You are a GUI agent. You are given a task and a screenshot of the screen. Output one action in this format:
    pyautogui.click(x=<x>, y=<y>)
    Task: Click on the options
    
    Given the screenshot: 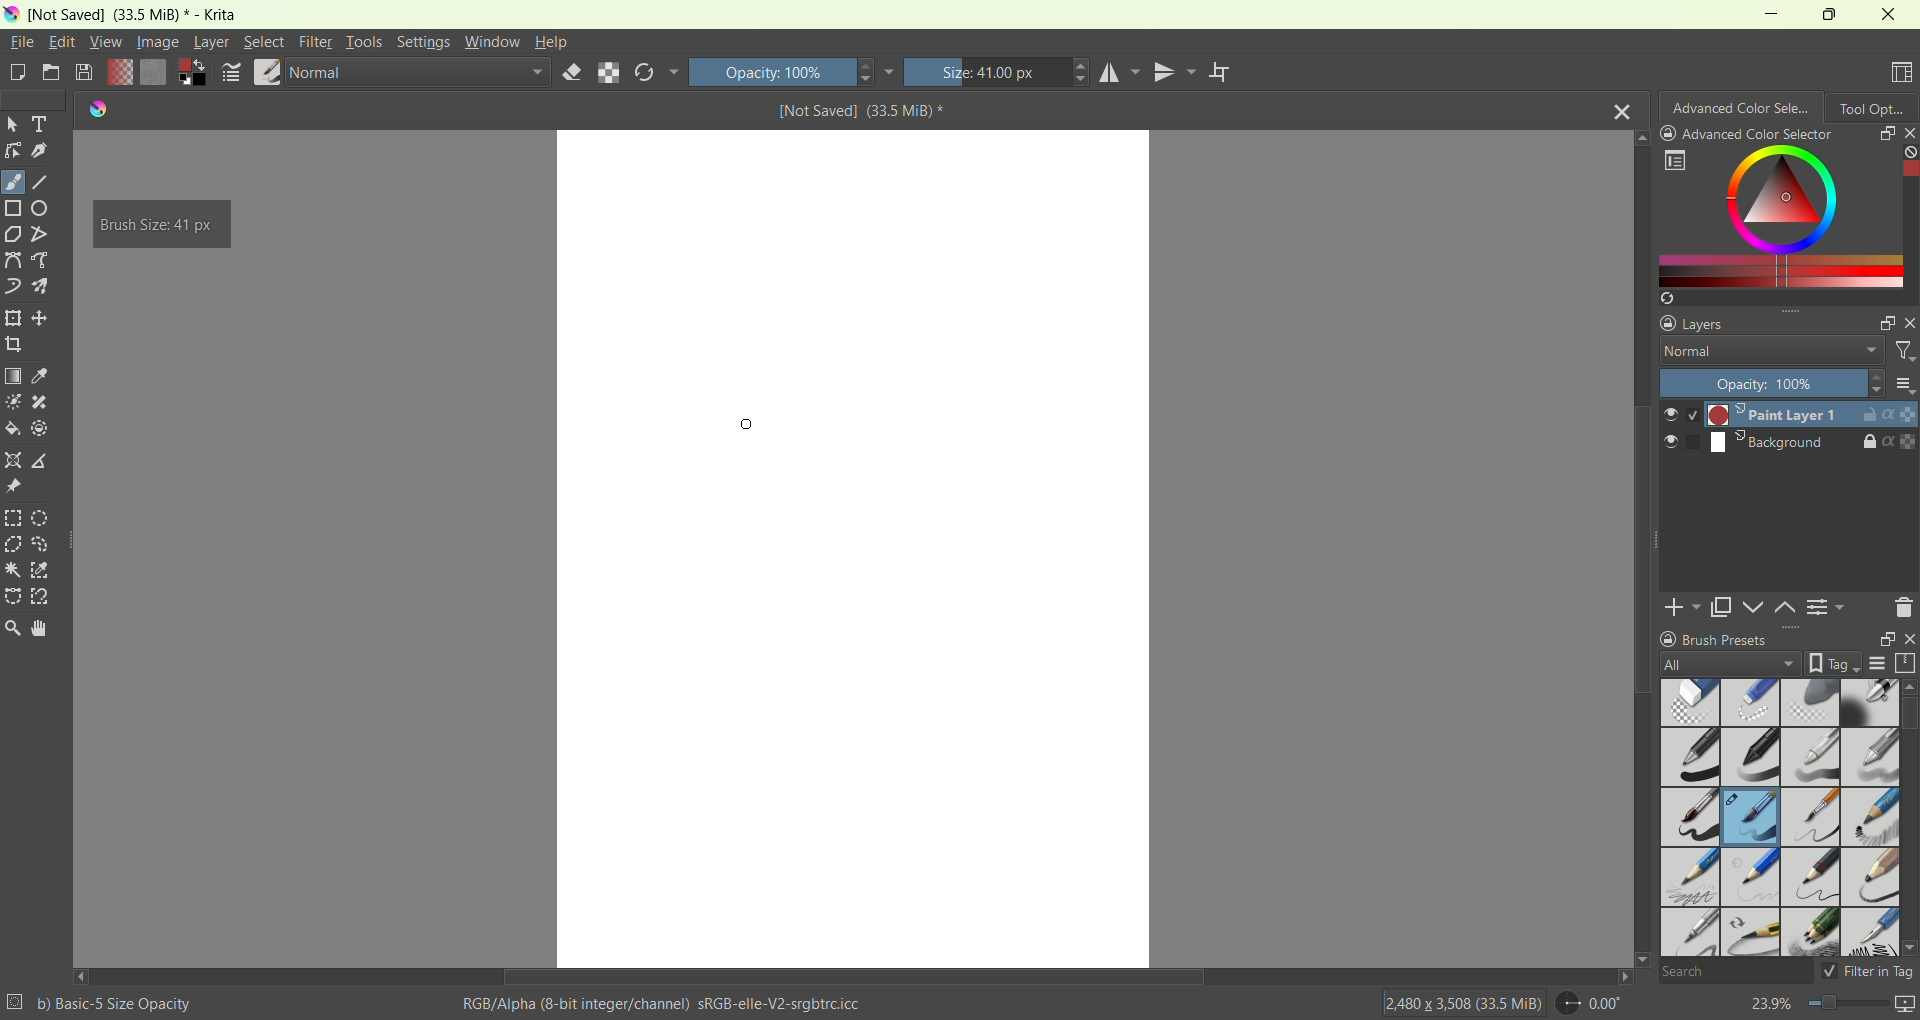 What is the action you would take?
    pyautogui.click(x=1903, y=384)
    